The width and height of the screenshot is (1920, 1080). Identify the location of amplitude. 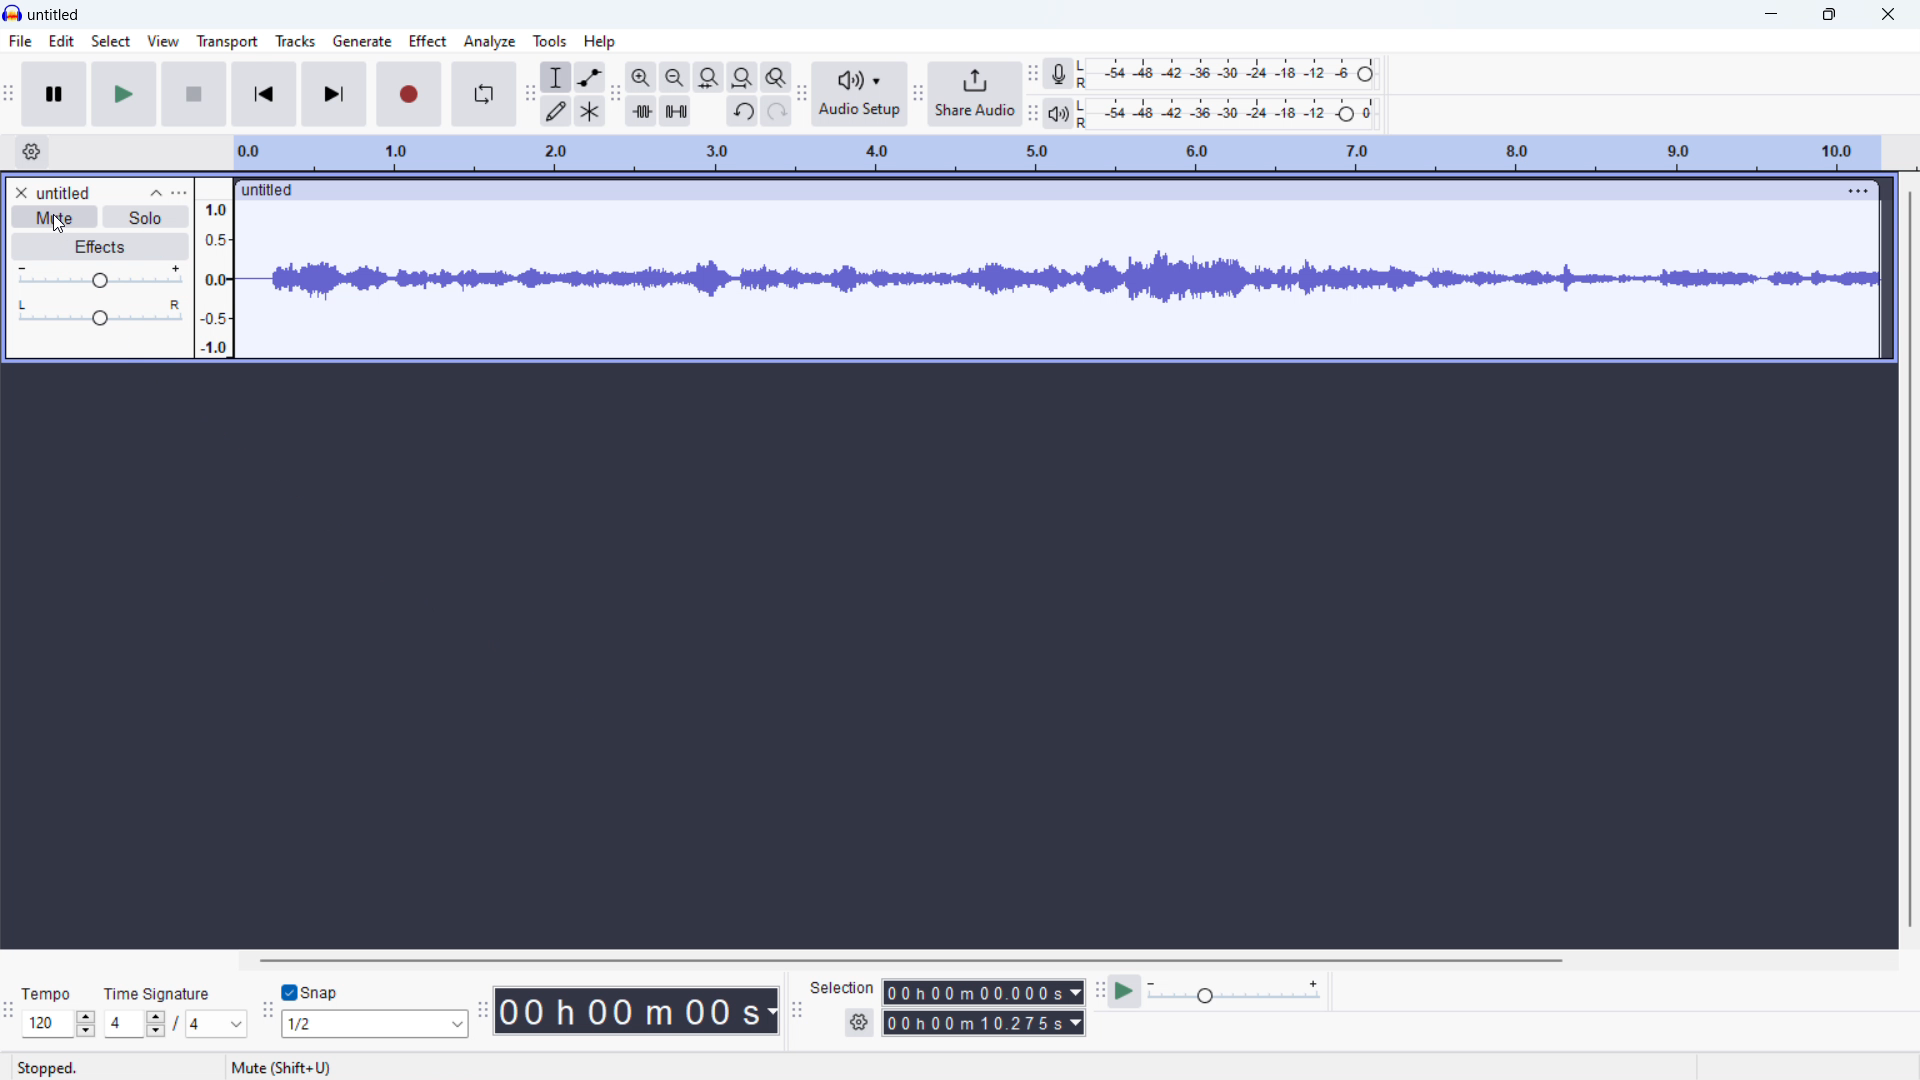
(215, 268).